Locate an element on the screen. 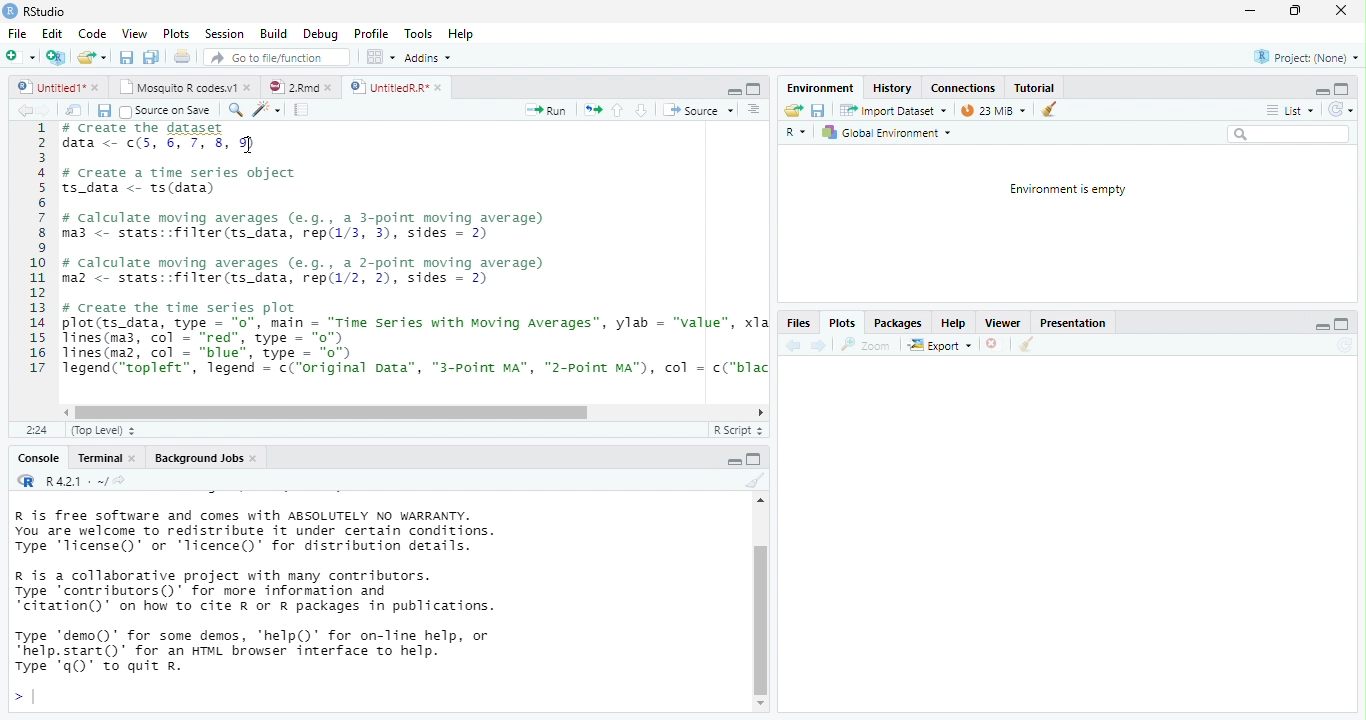  maximize is located at coordinates (735, 462).